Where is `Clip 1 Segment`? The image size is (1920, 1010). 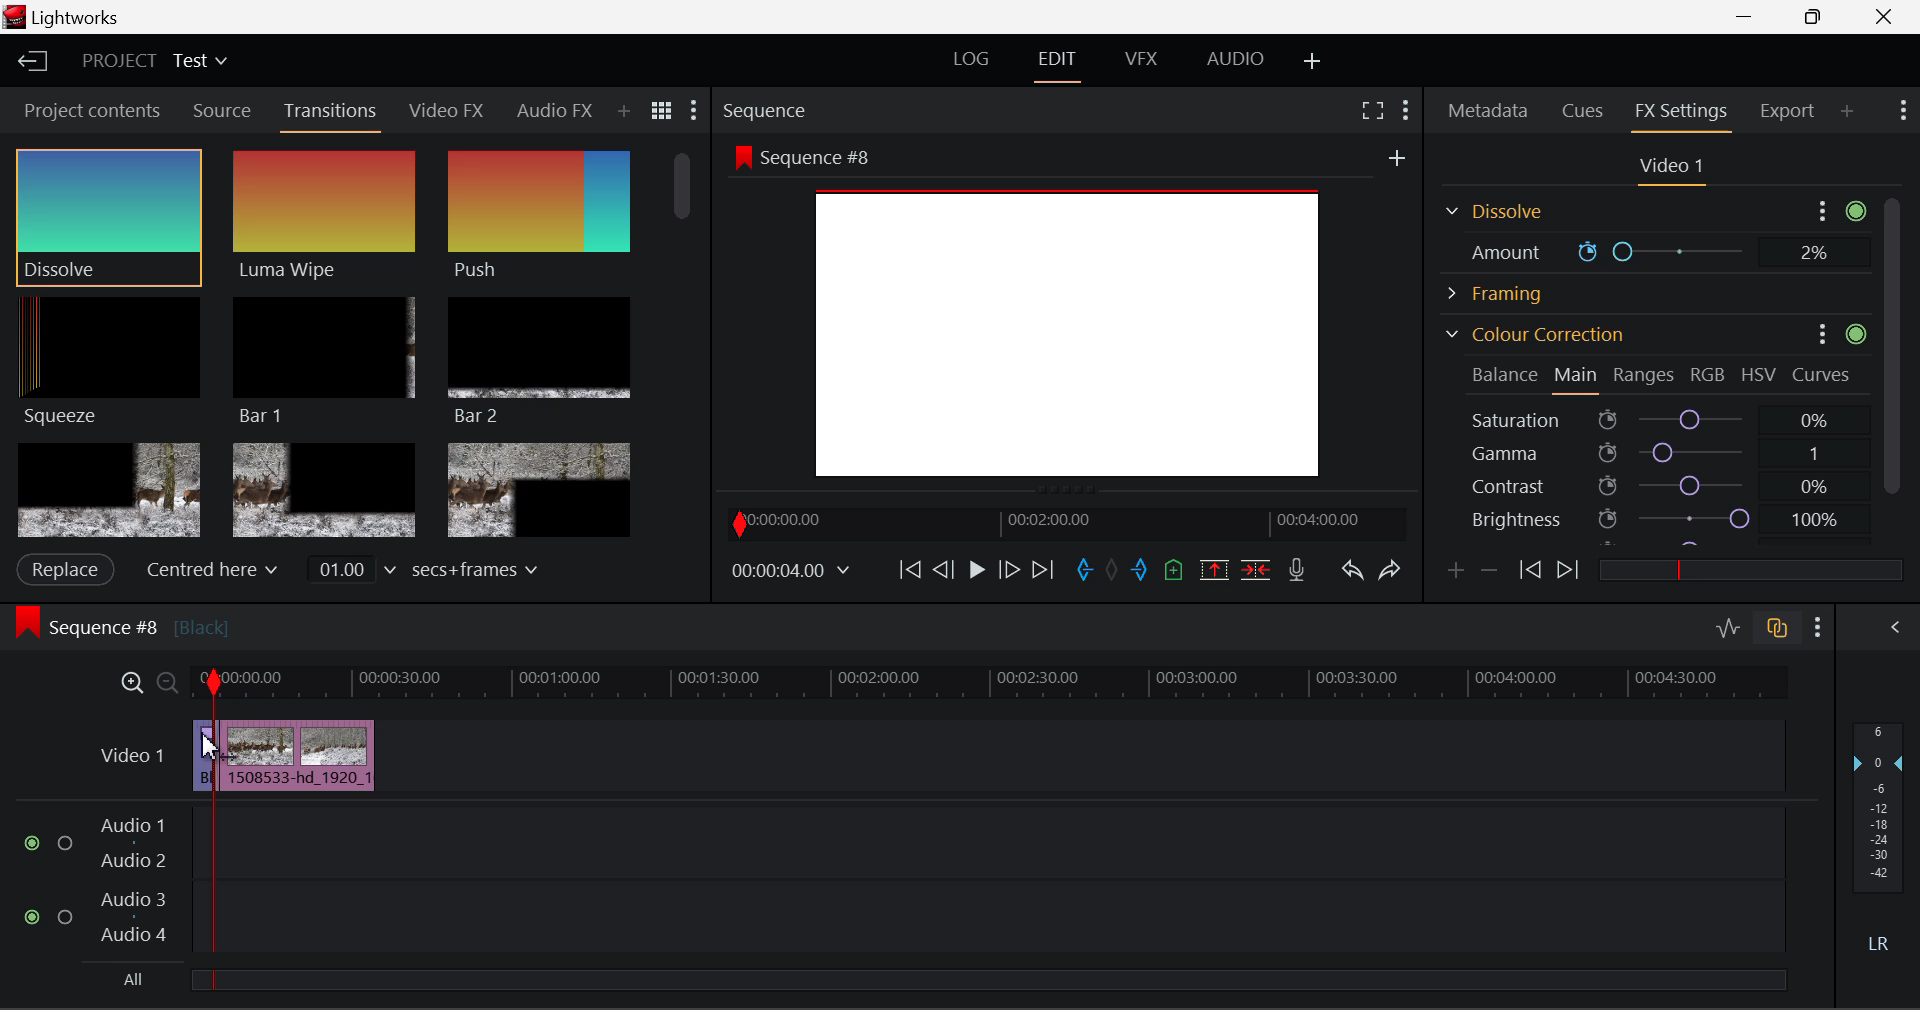
Clip 1 Segment is located at coordinates (203, 757).